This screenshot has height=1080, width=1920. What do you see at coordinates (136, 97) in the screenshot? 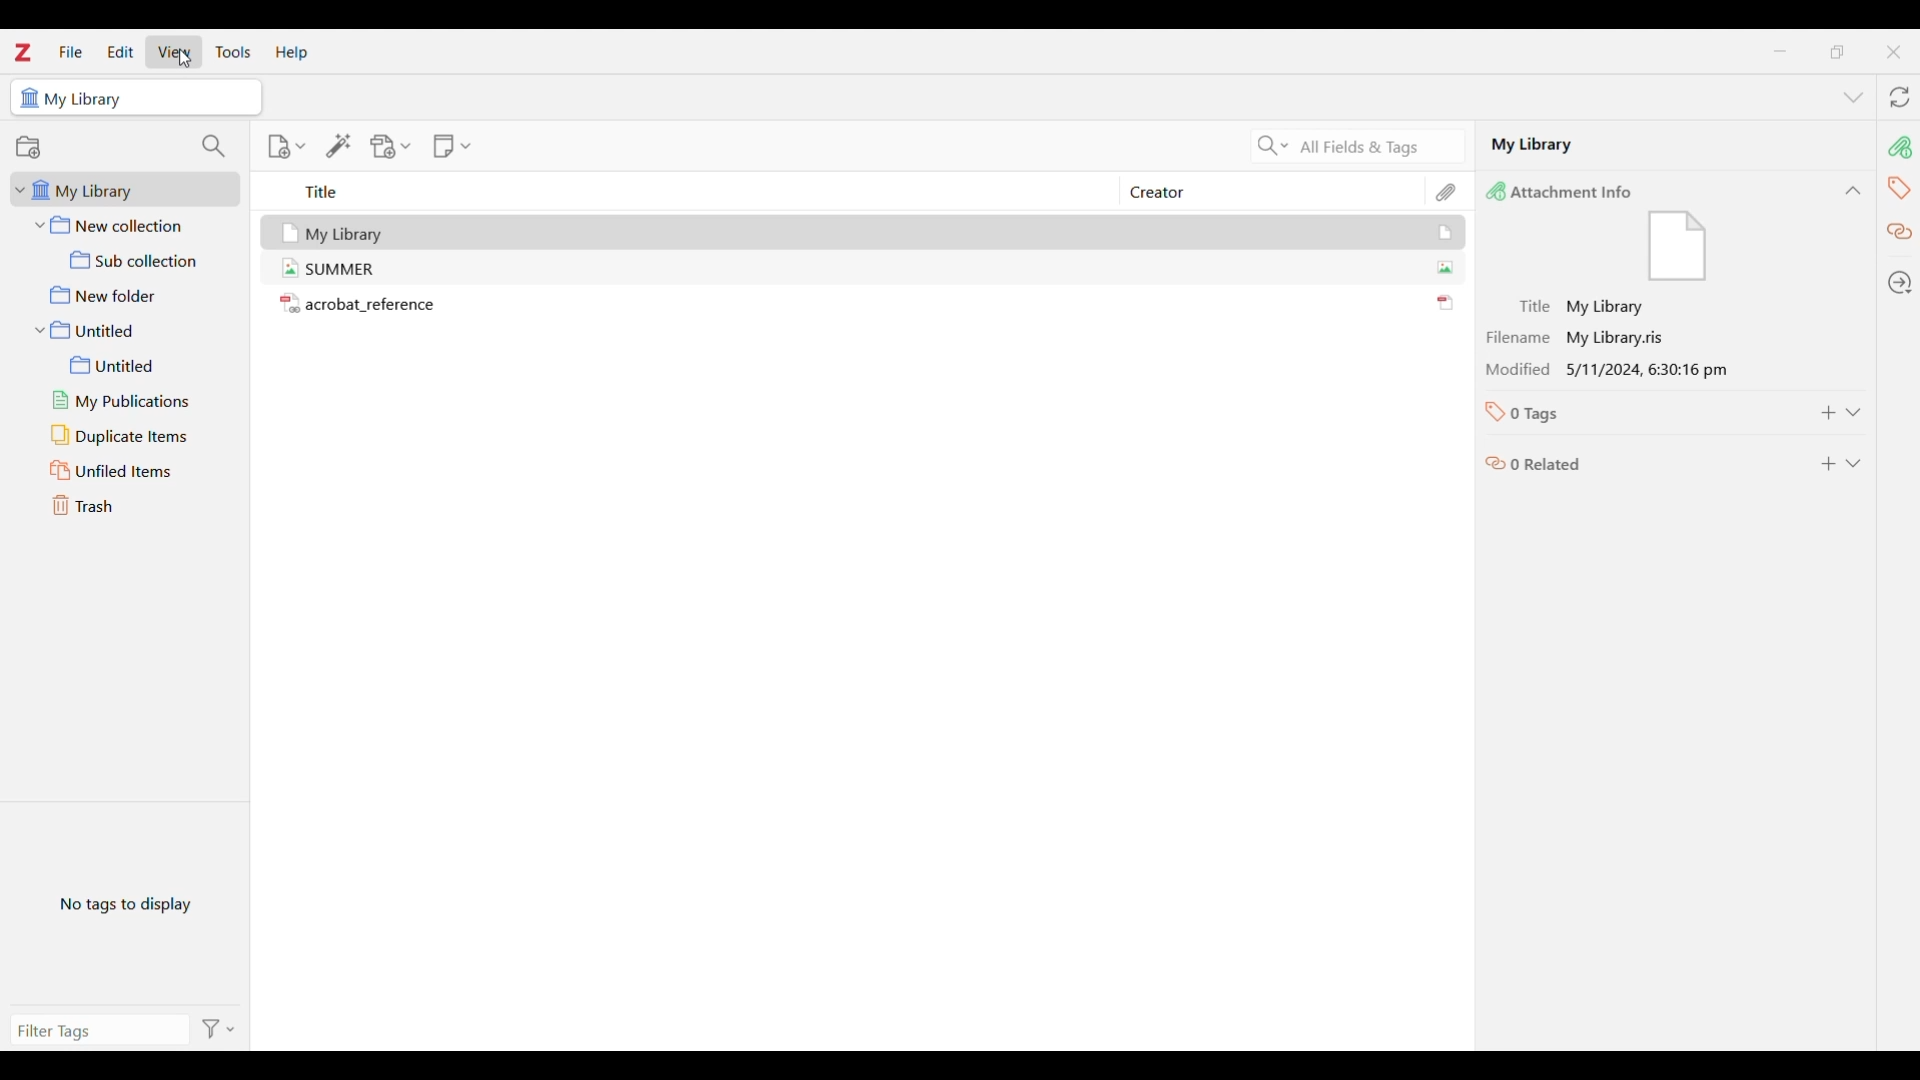
I see `Selected folder` at bounding box center [136, 97].